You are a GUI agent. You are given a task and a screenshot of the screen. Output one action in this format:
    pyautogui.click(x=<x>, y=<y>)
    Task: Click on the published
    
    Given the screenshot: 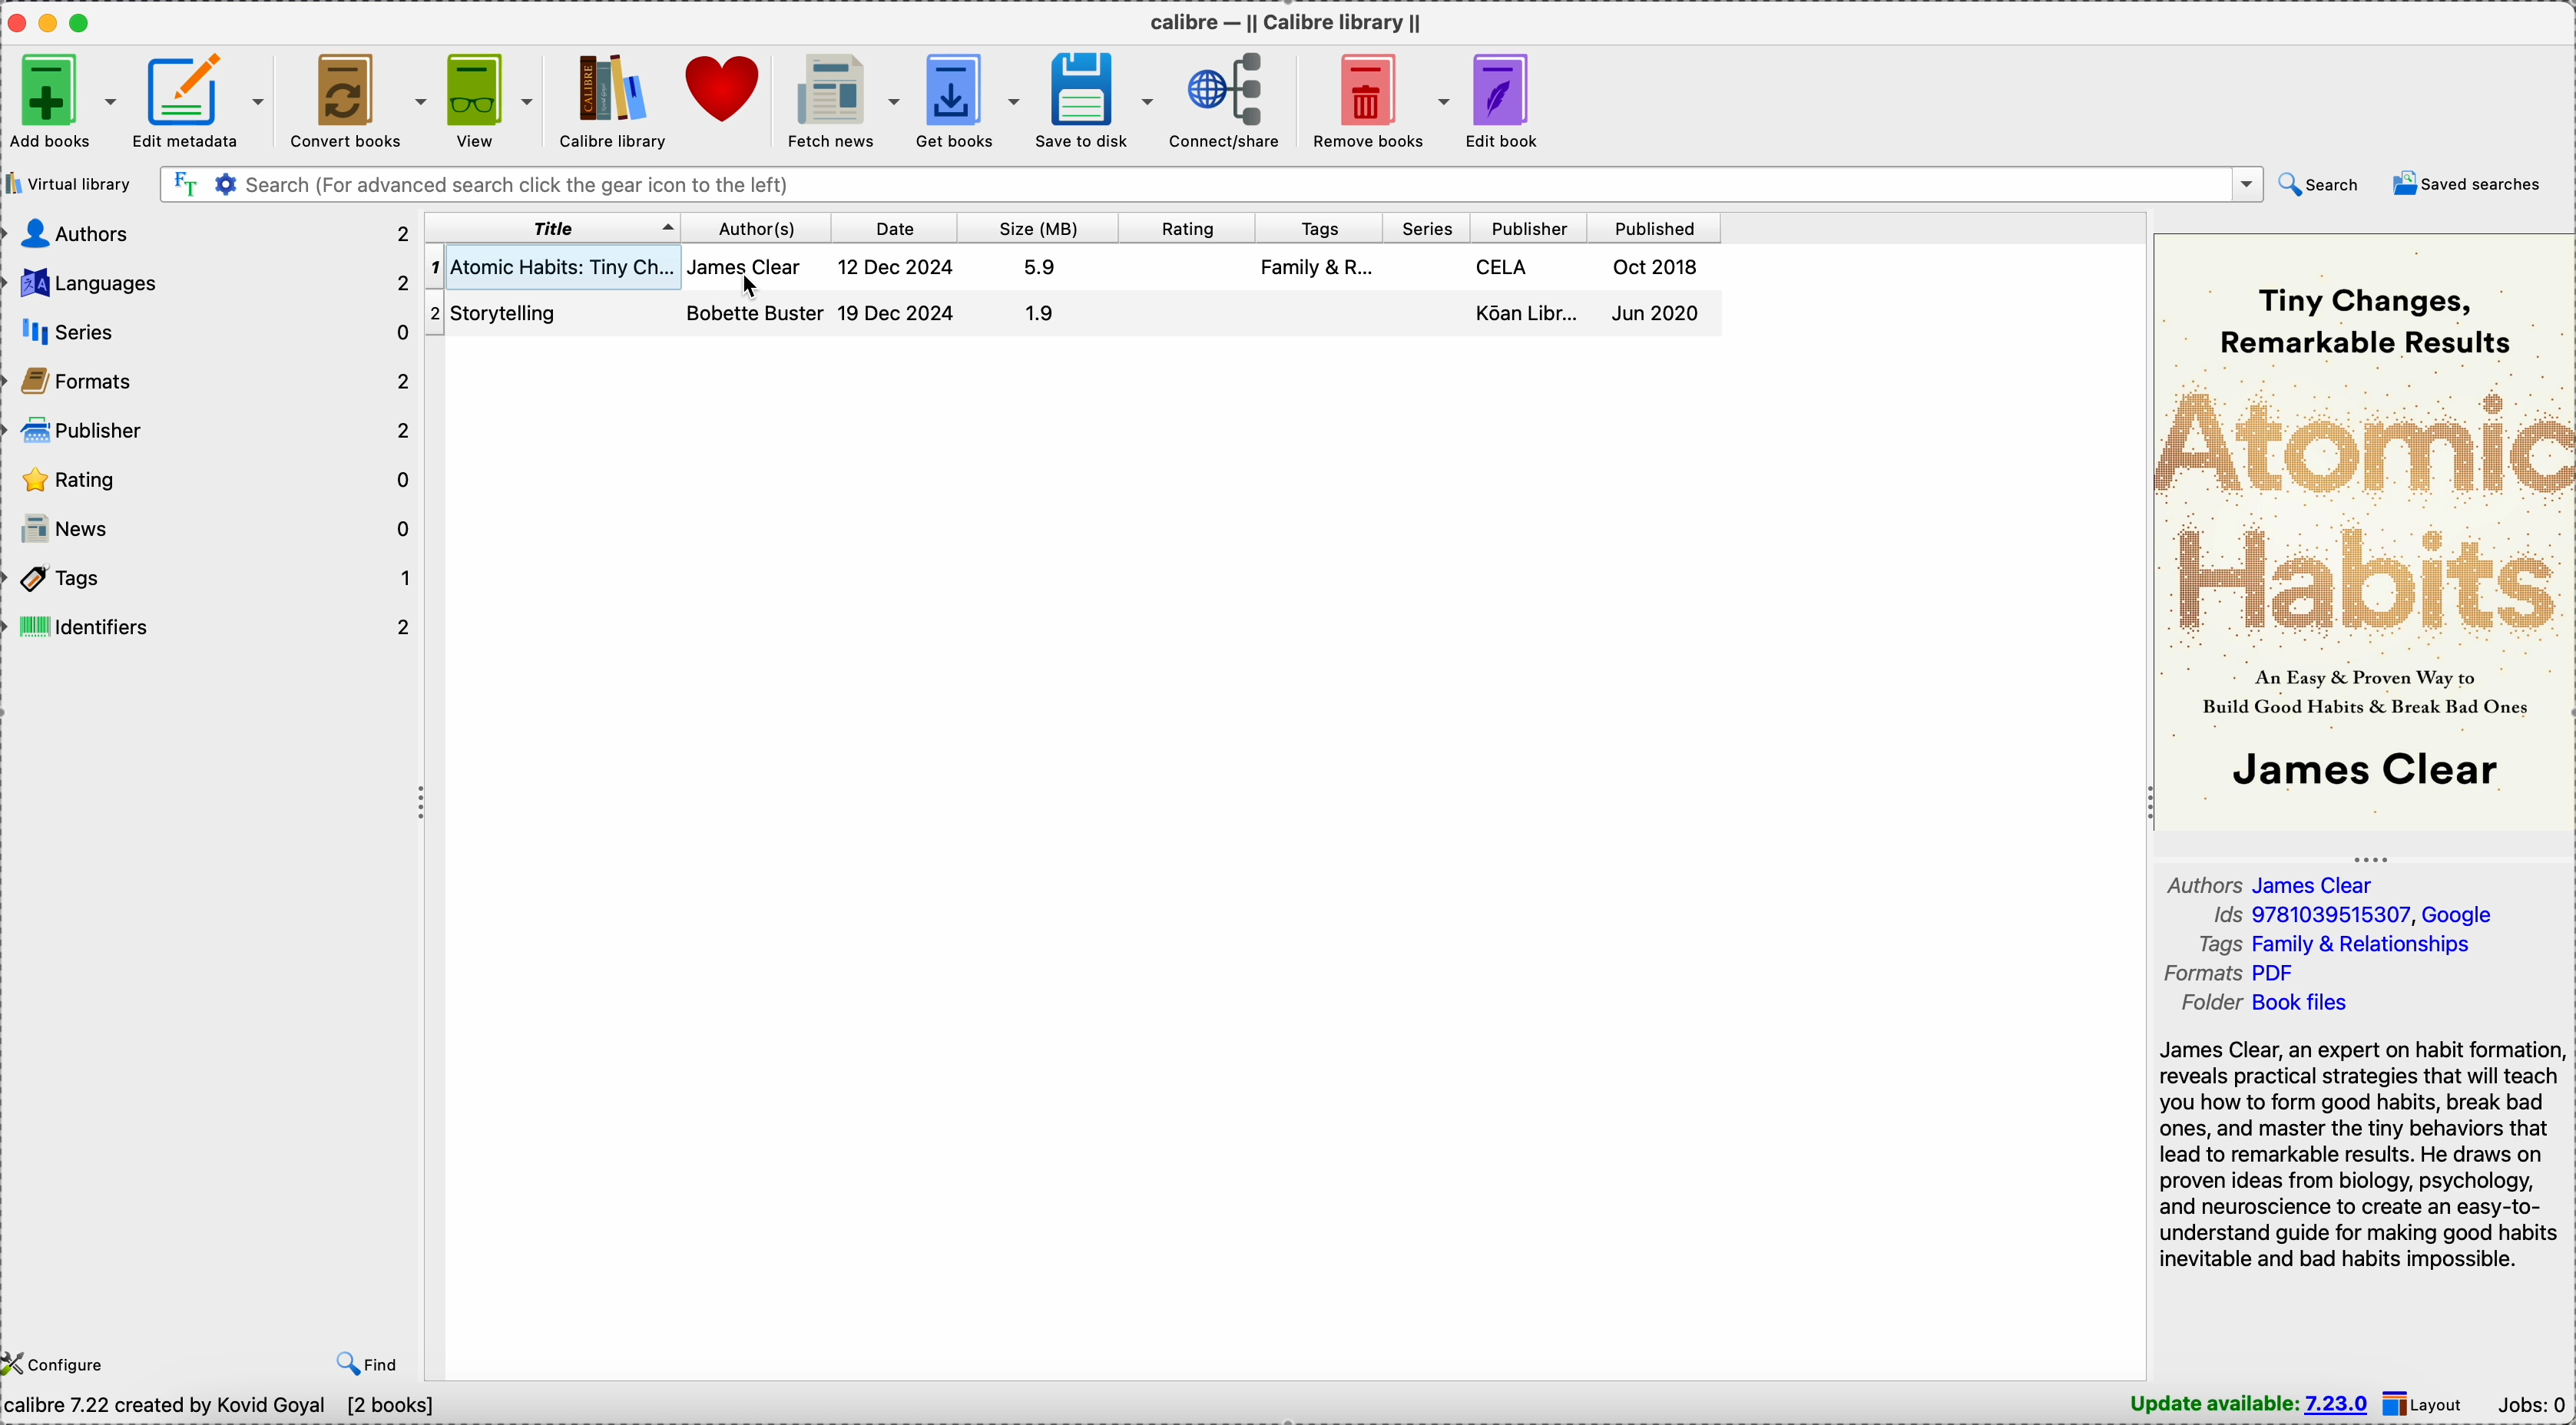 What is the action you would take?
    pyautogui.click(x=1653, y=228)
    